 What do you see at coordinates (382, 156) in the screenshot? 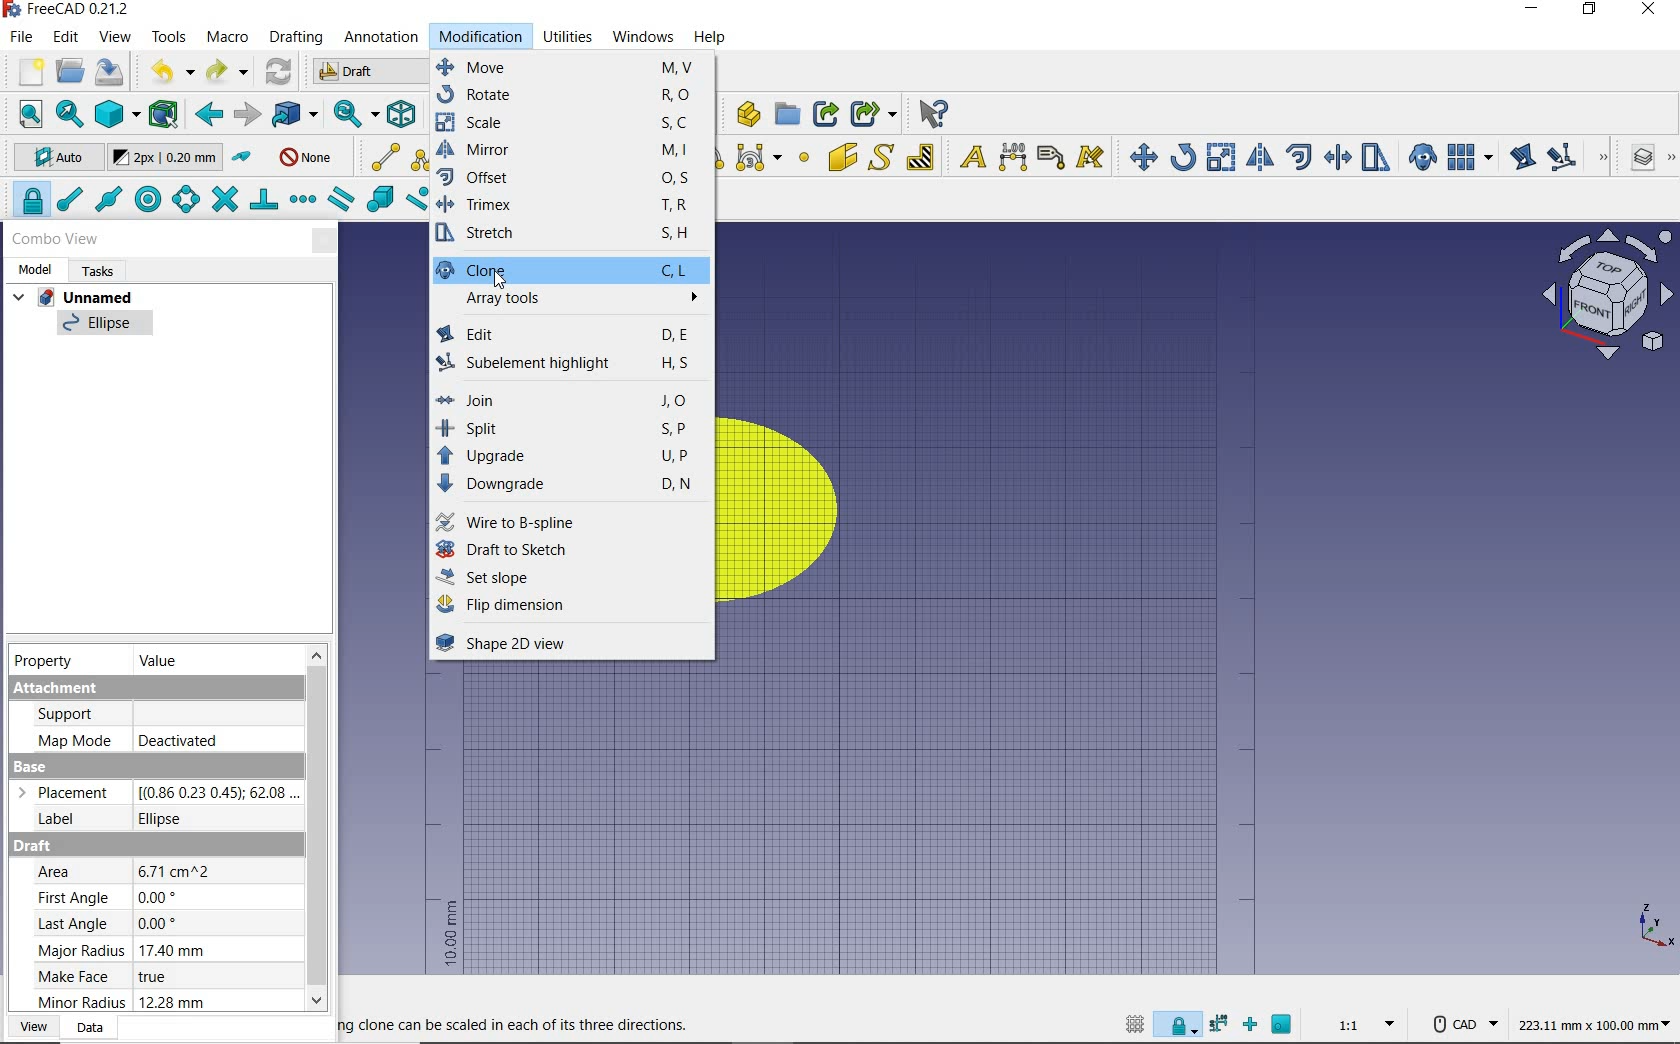
I see `line` at bounding box center [382, 156].